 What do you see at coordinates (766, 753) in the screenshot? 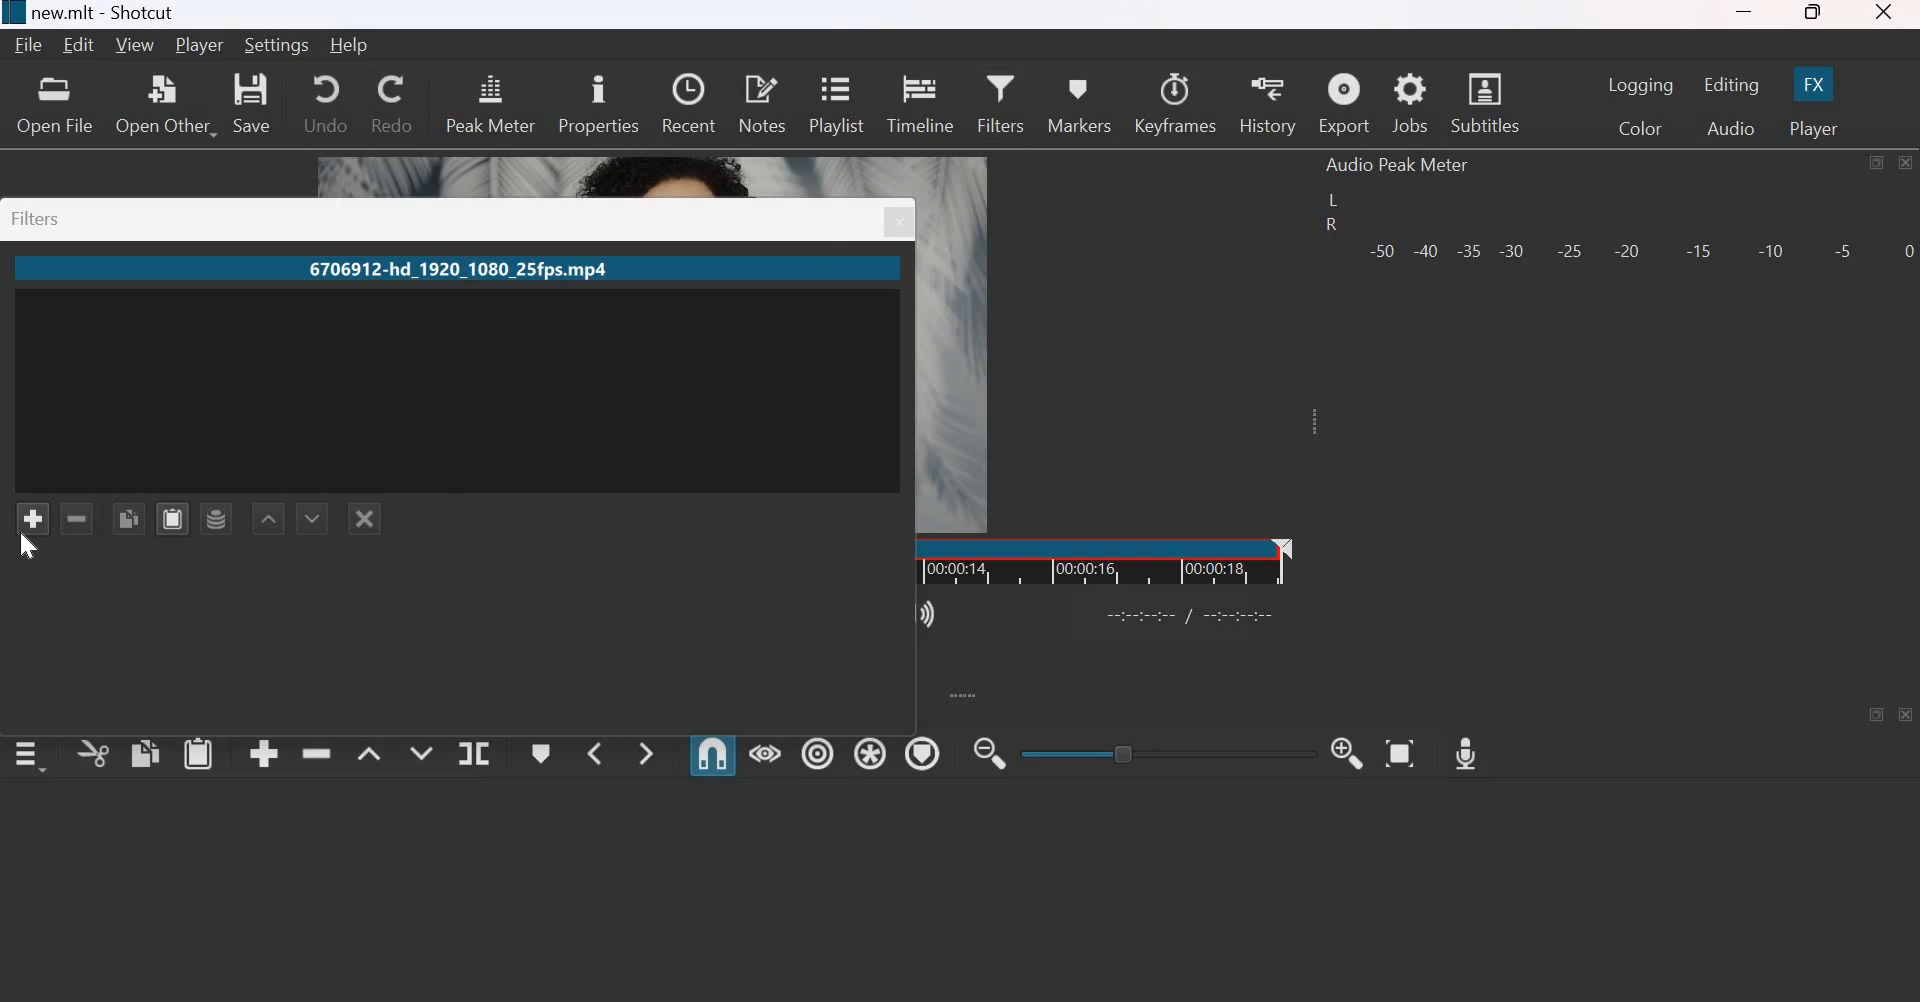
I see `Scrub while dragging` at bounding box center [766, 753].